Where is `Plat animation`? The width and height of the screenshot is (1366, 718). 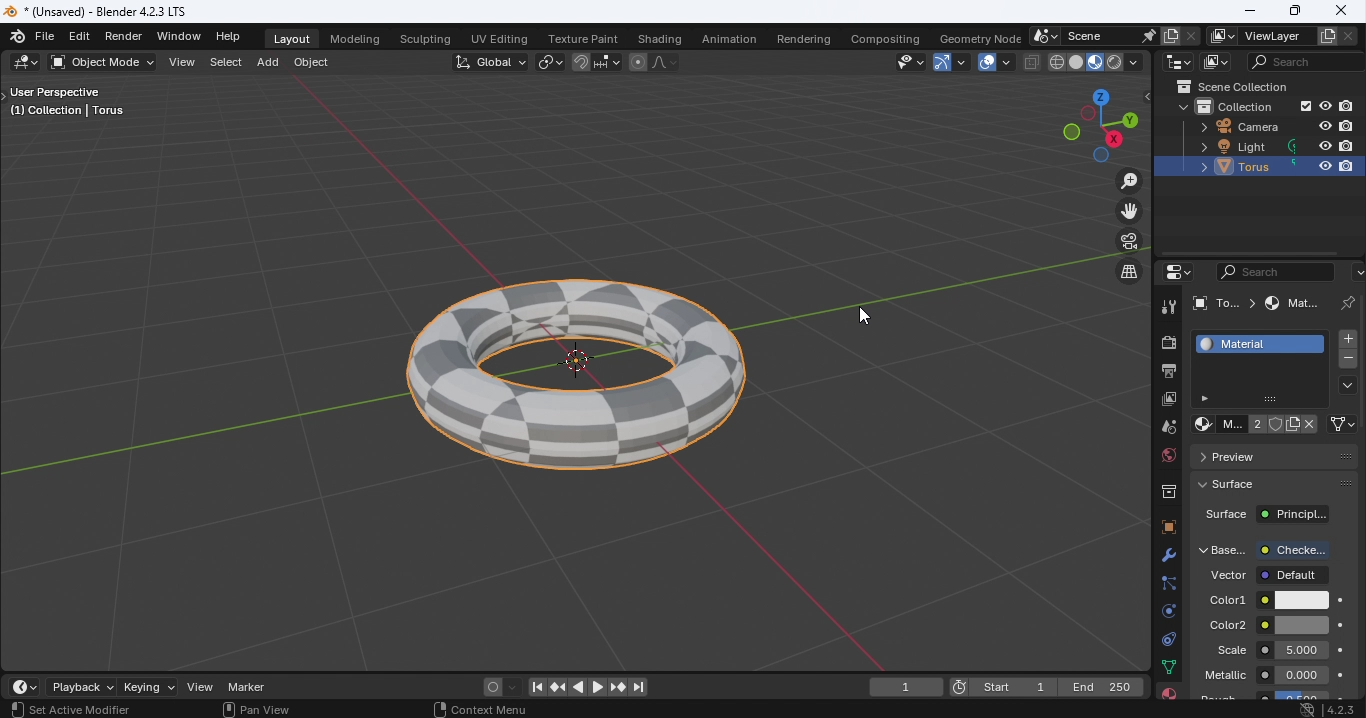
Plat animation is located at coordinates (598, 689).